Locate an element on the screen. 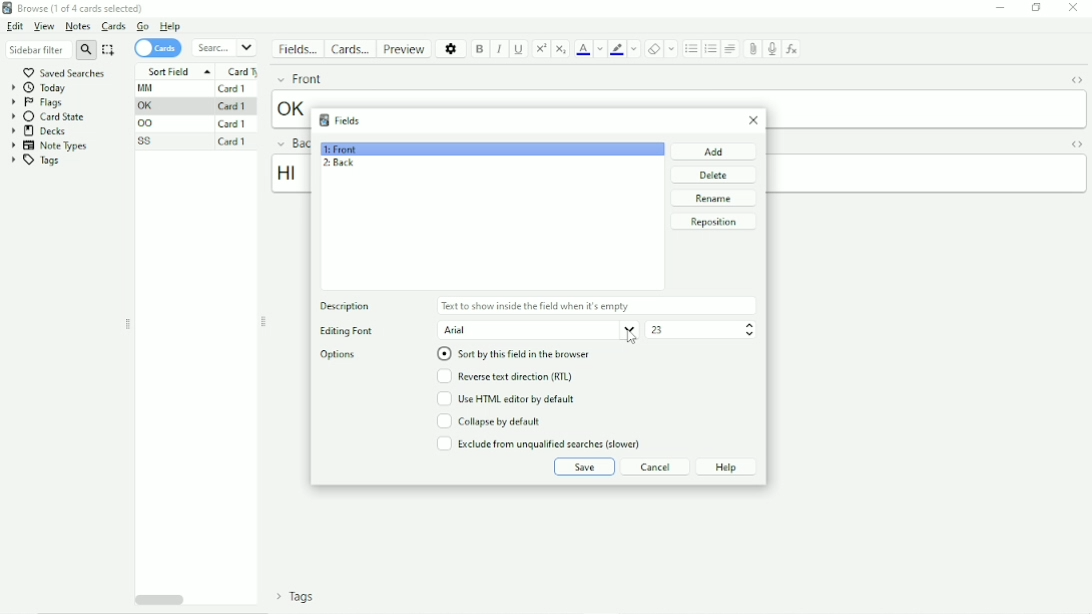 The width and height of the screenshot is (1092, 614). Card state is located at coordinates (50, 116).